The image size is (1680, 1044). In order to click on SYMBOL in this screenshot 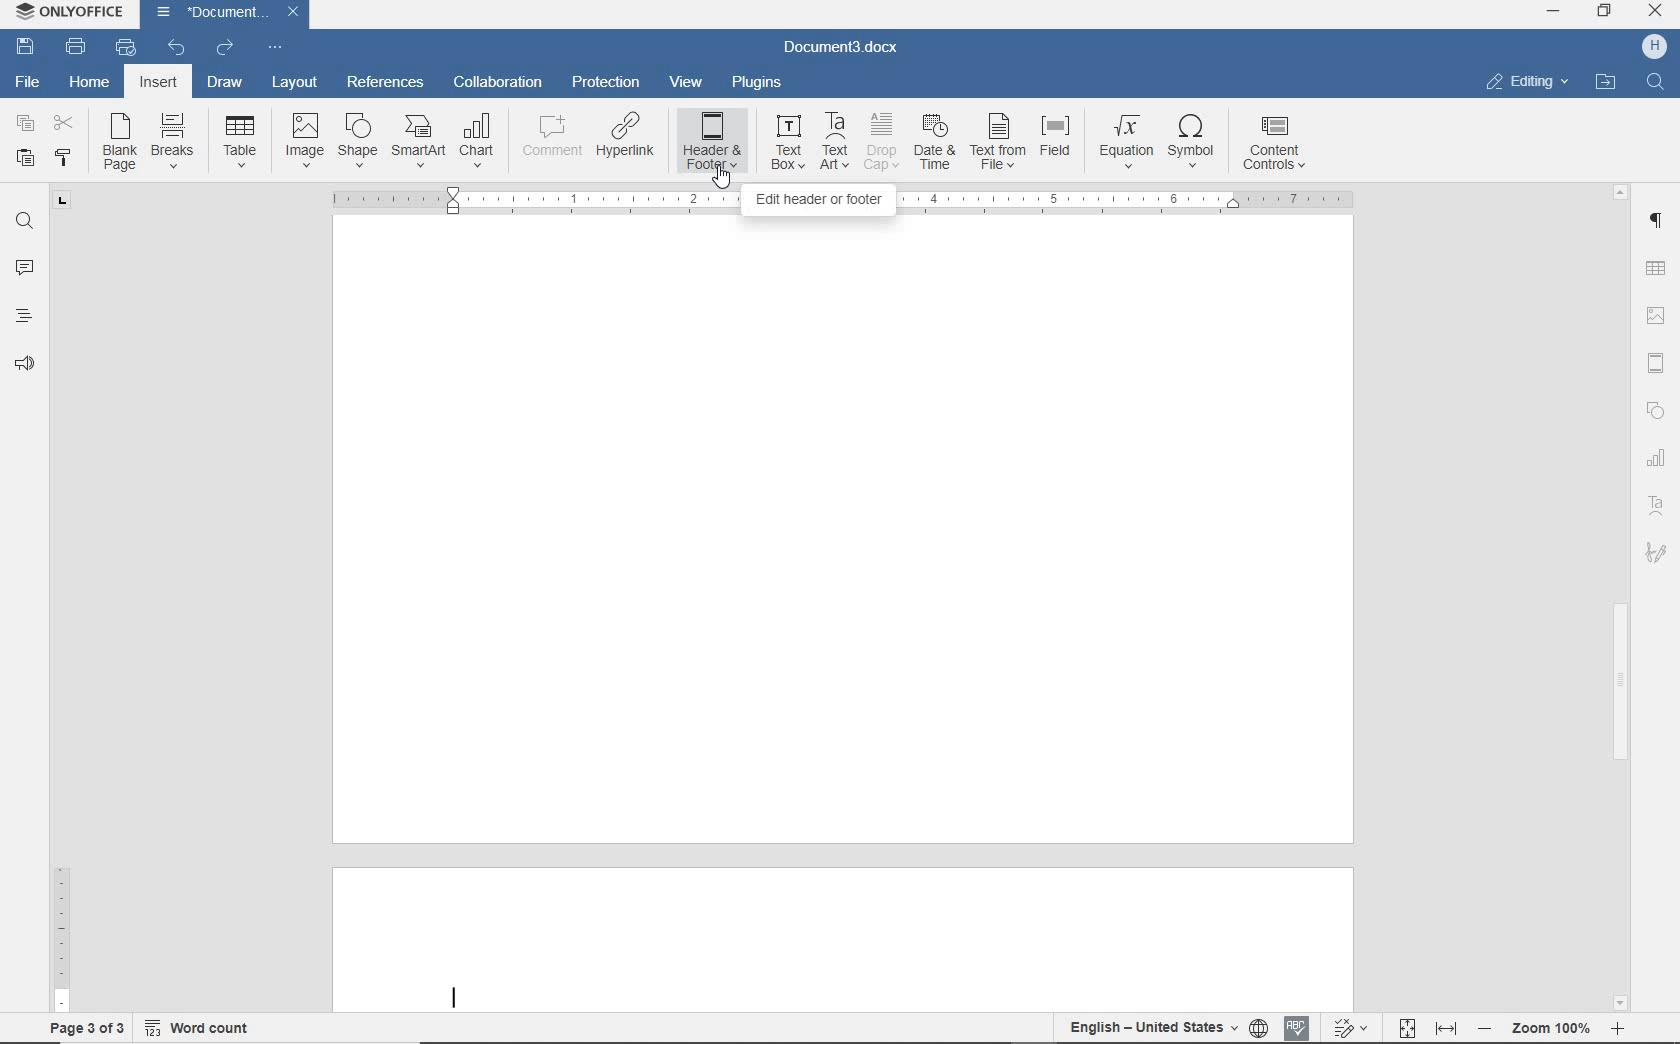, I will do `click(1195, 139)`.